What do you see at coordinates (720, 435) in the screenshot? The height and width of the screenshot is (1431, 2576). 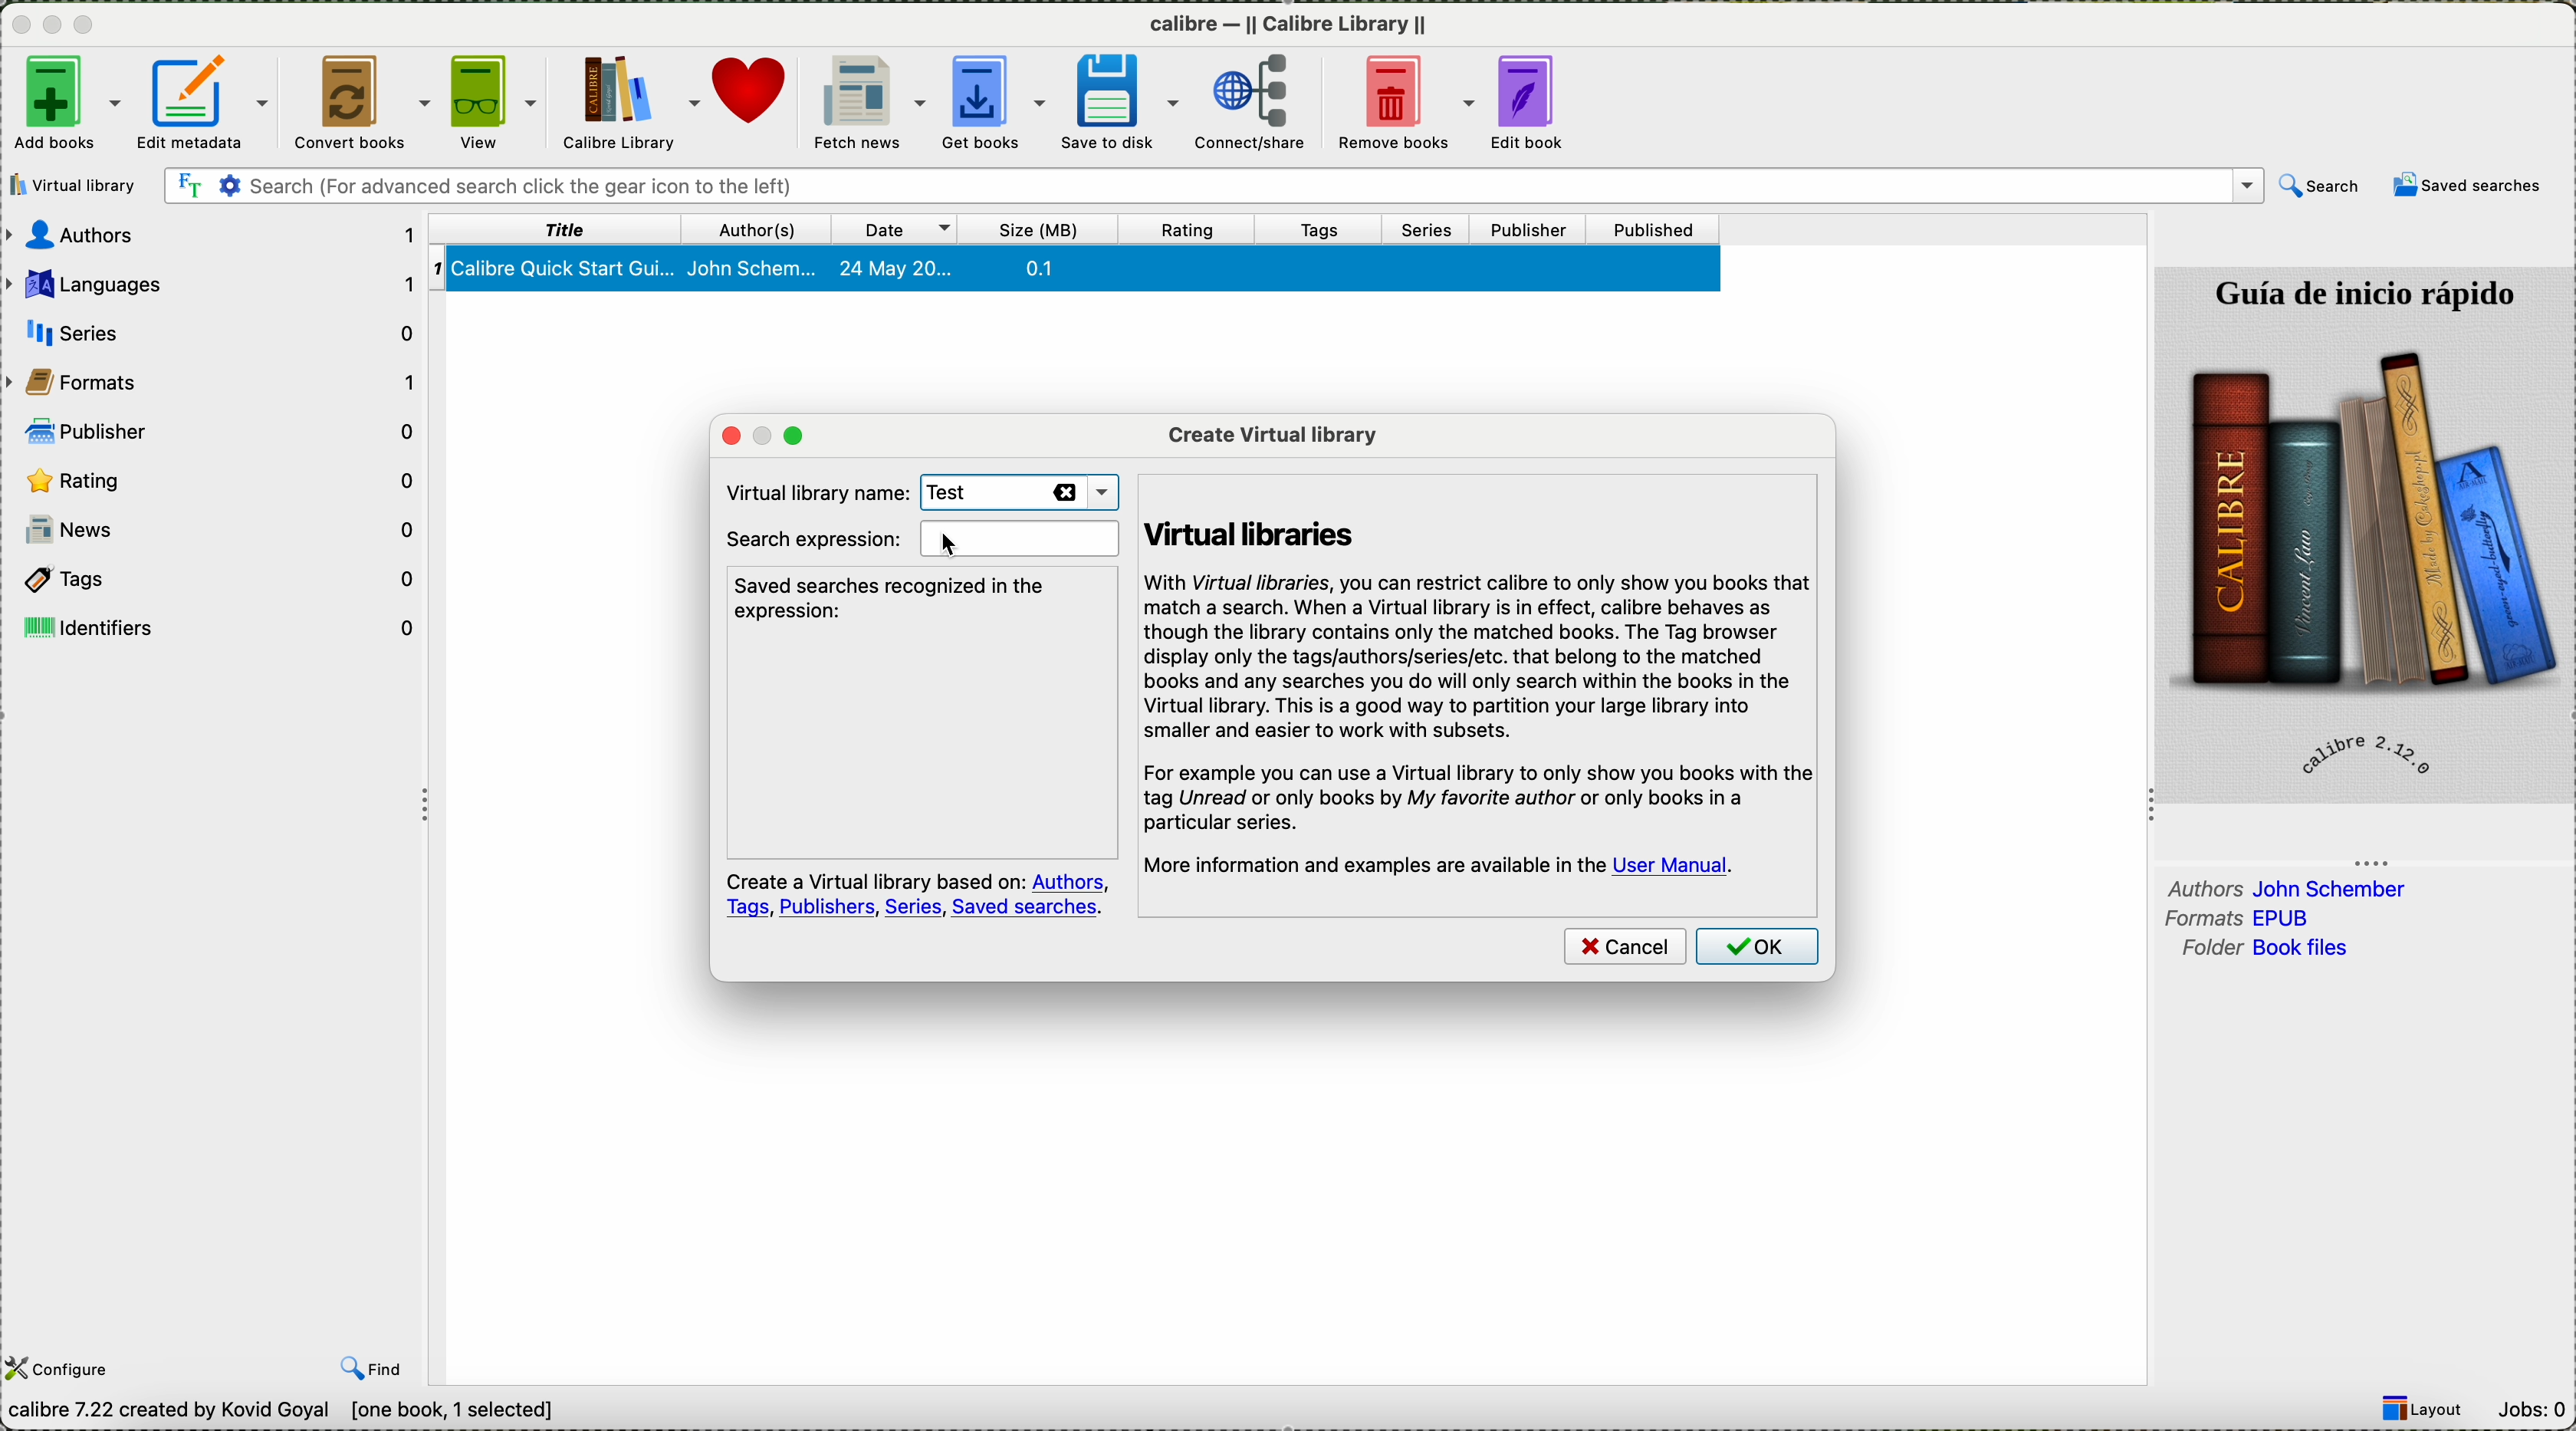 I see `close popup` at bounding box center [720, 435].